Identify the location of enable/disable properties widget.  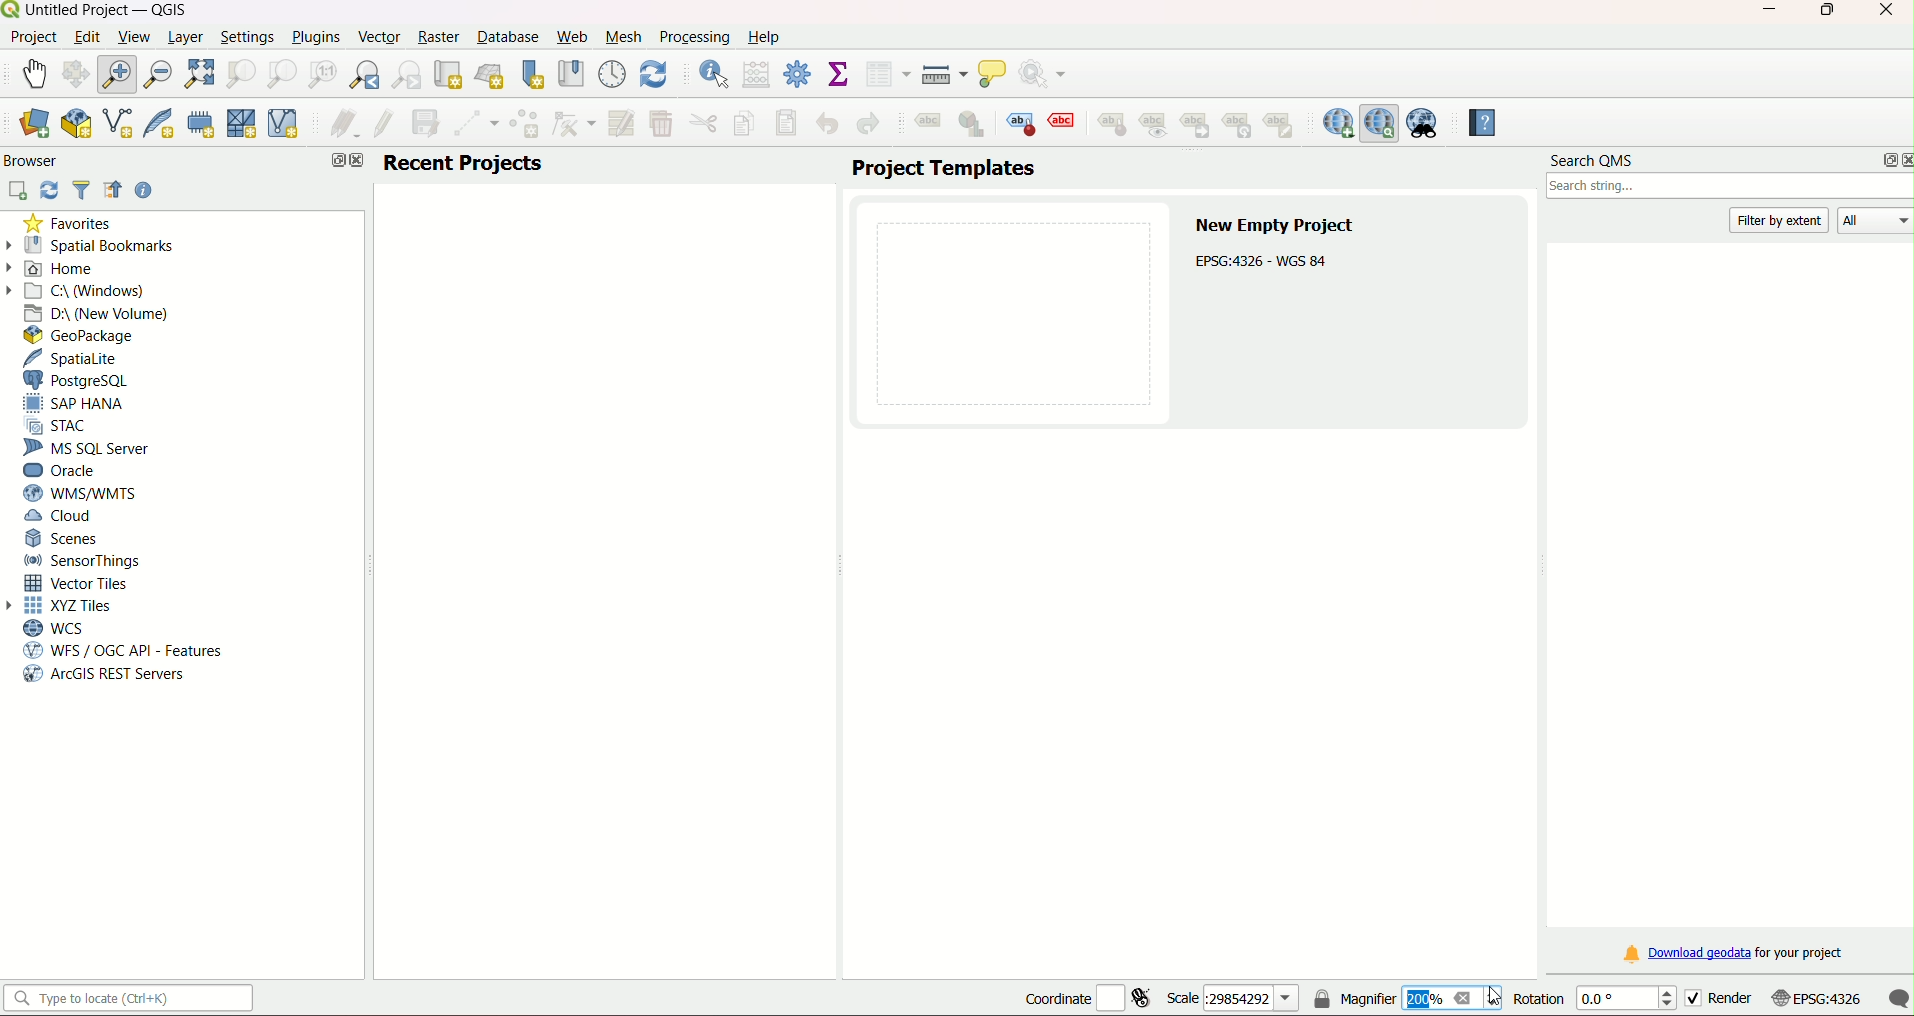
(145, 190).